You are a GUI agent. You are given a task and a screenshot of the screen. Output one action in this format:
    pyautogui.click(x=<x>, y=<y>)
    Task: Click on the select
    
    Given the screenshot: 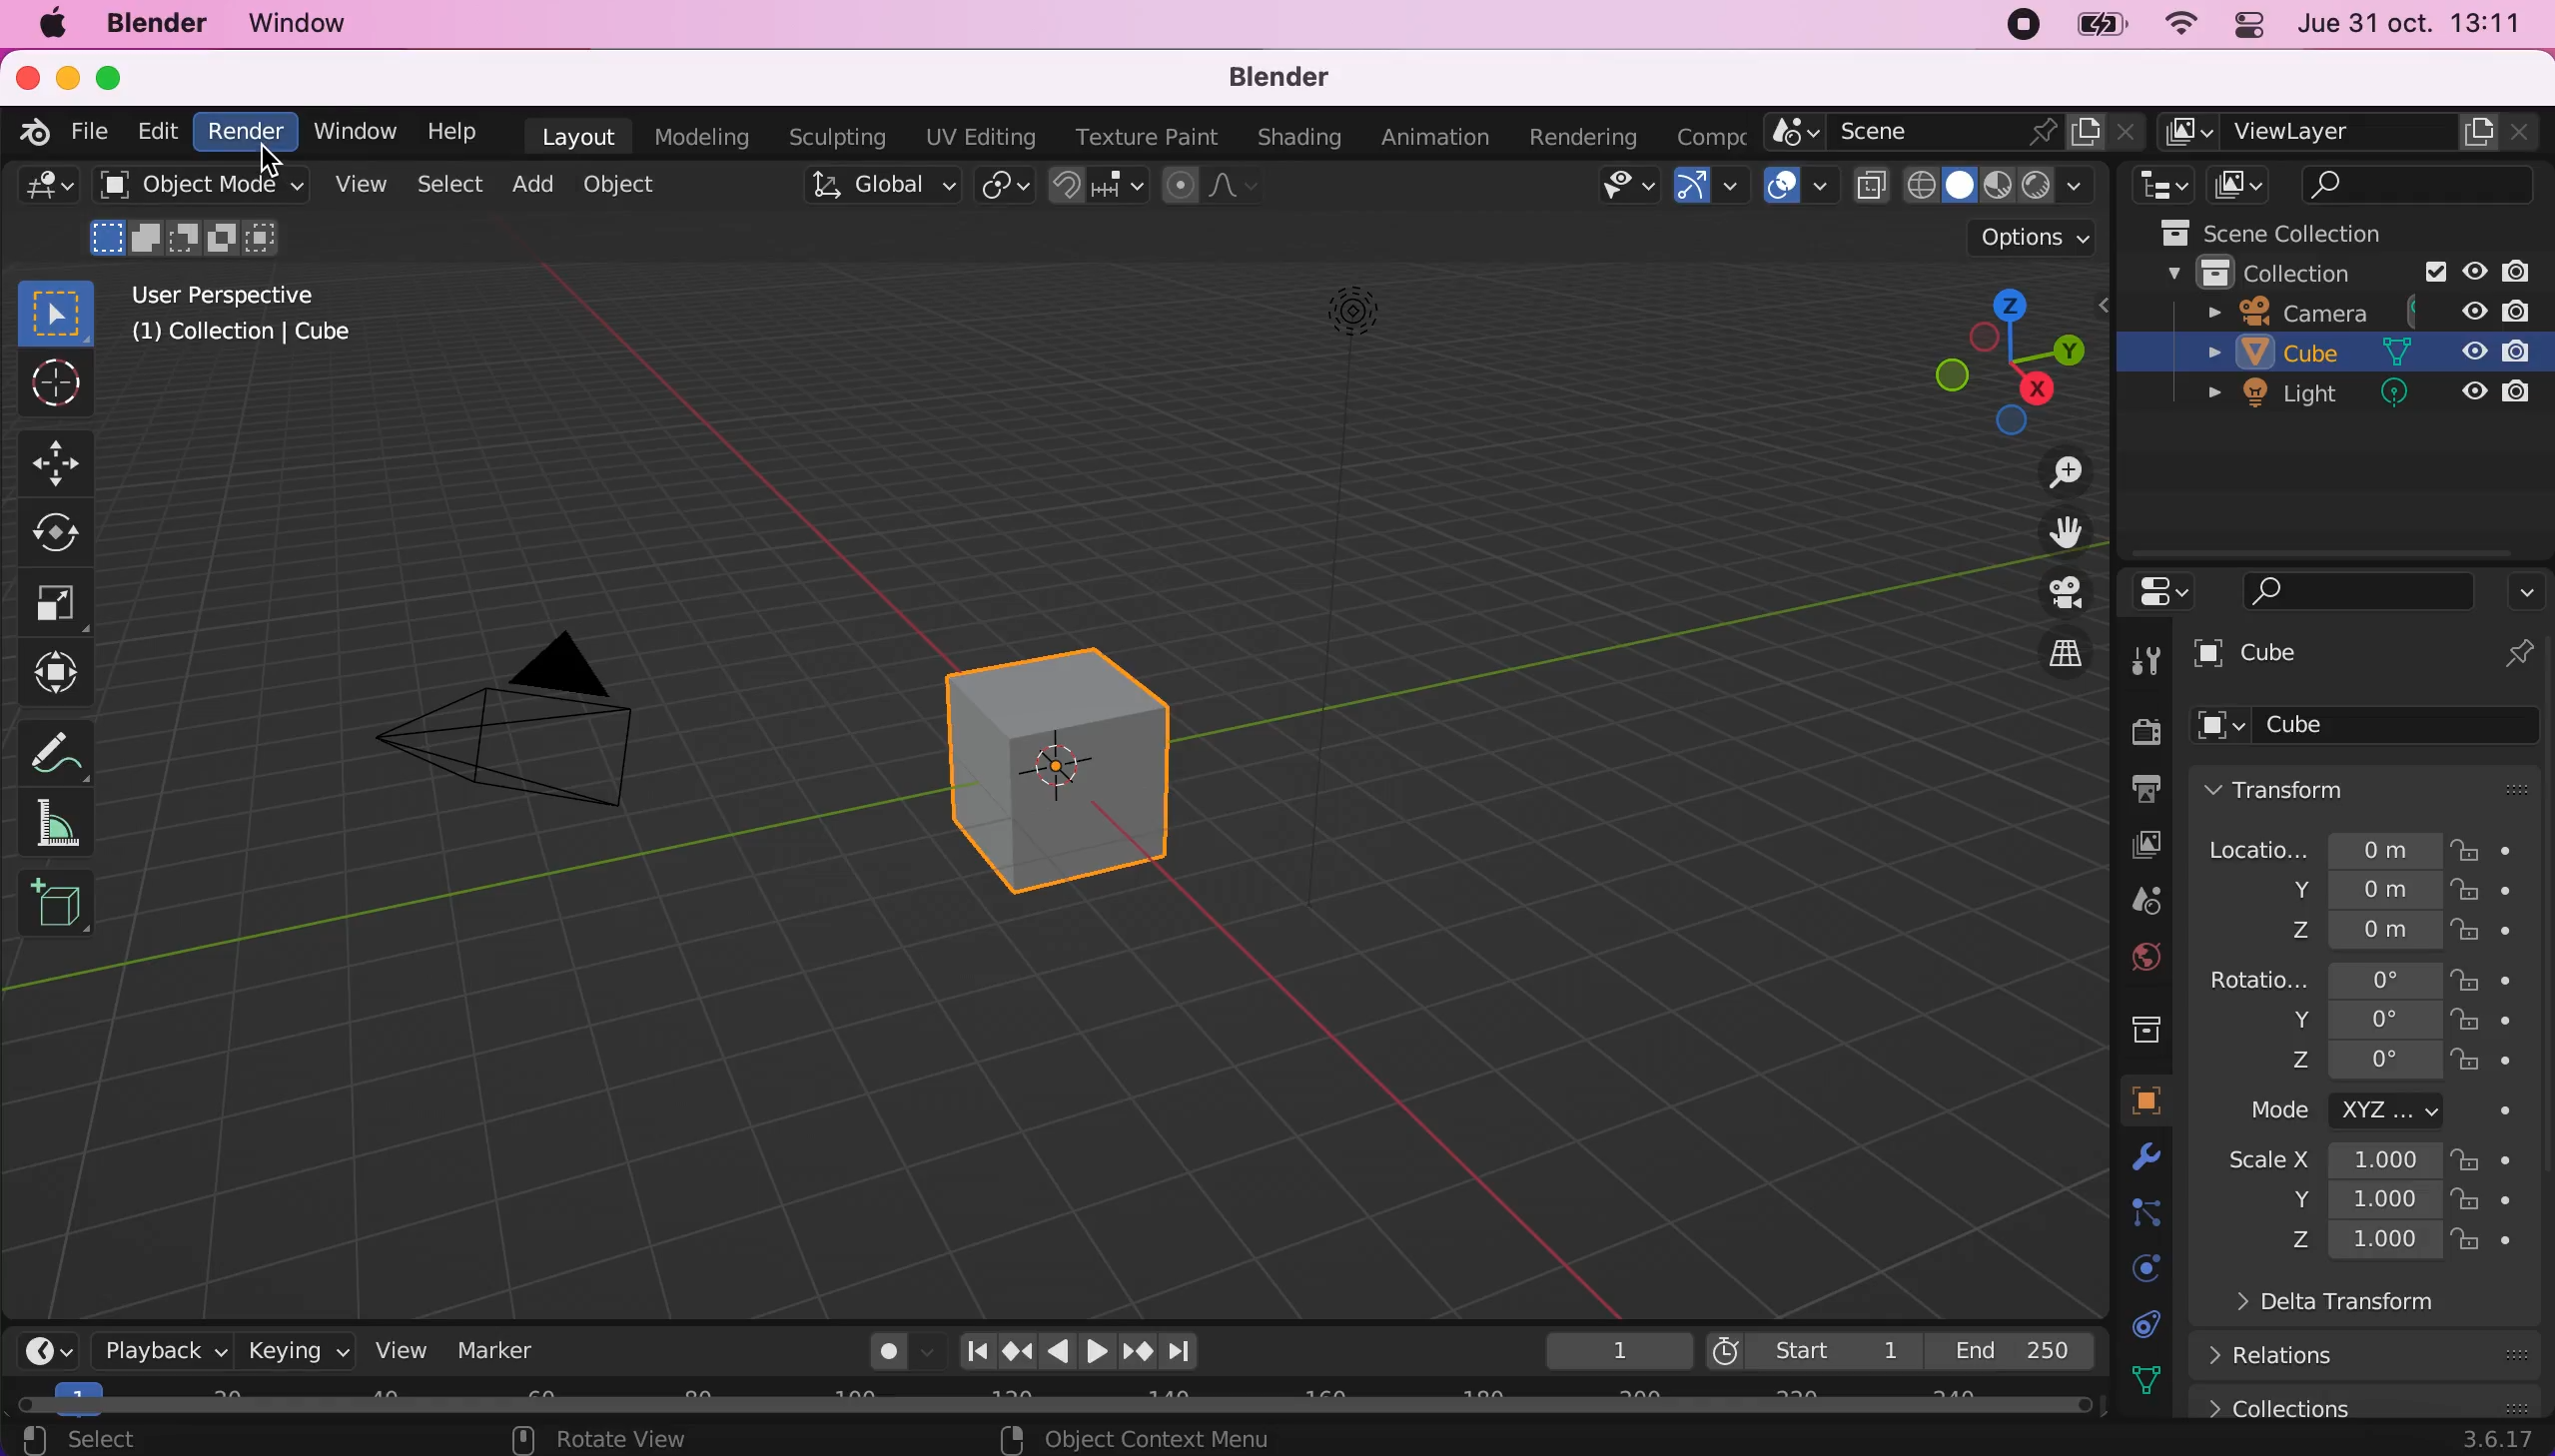 What is the action you would take?
    pyautogui.click(x=150, y=1438)
    